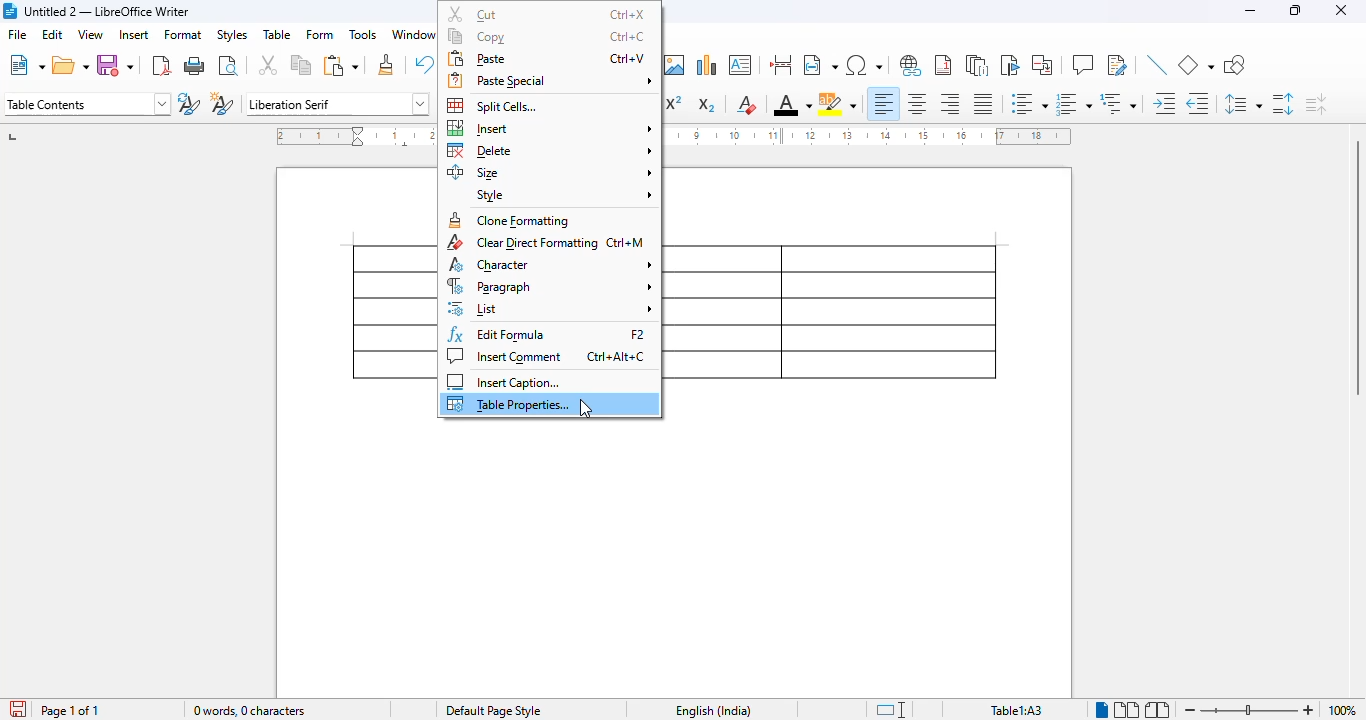  I want to click on insert hyperlink, so click(911, 64).